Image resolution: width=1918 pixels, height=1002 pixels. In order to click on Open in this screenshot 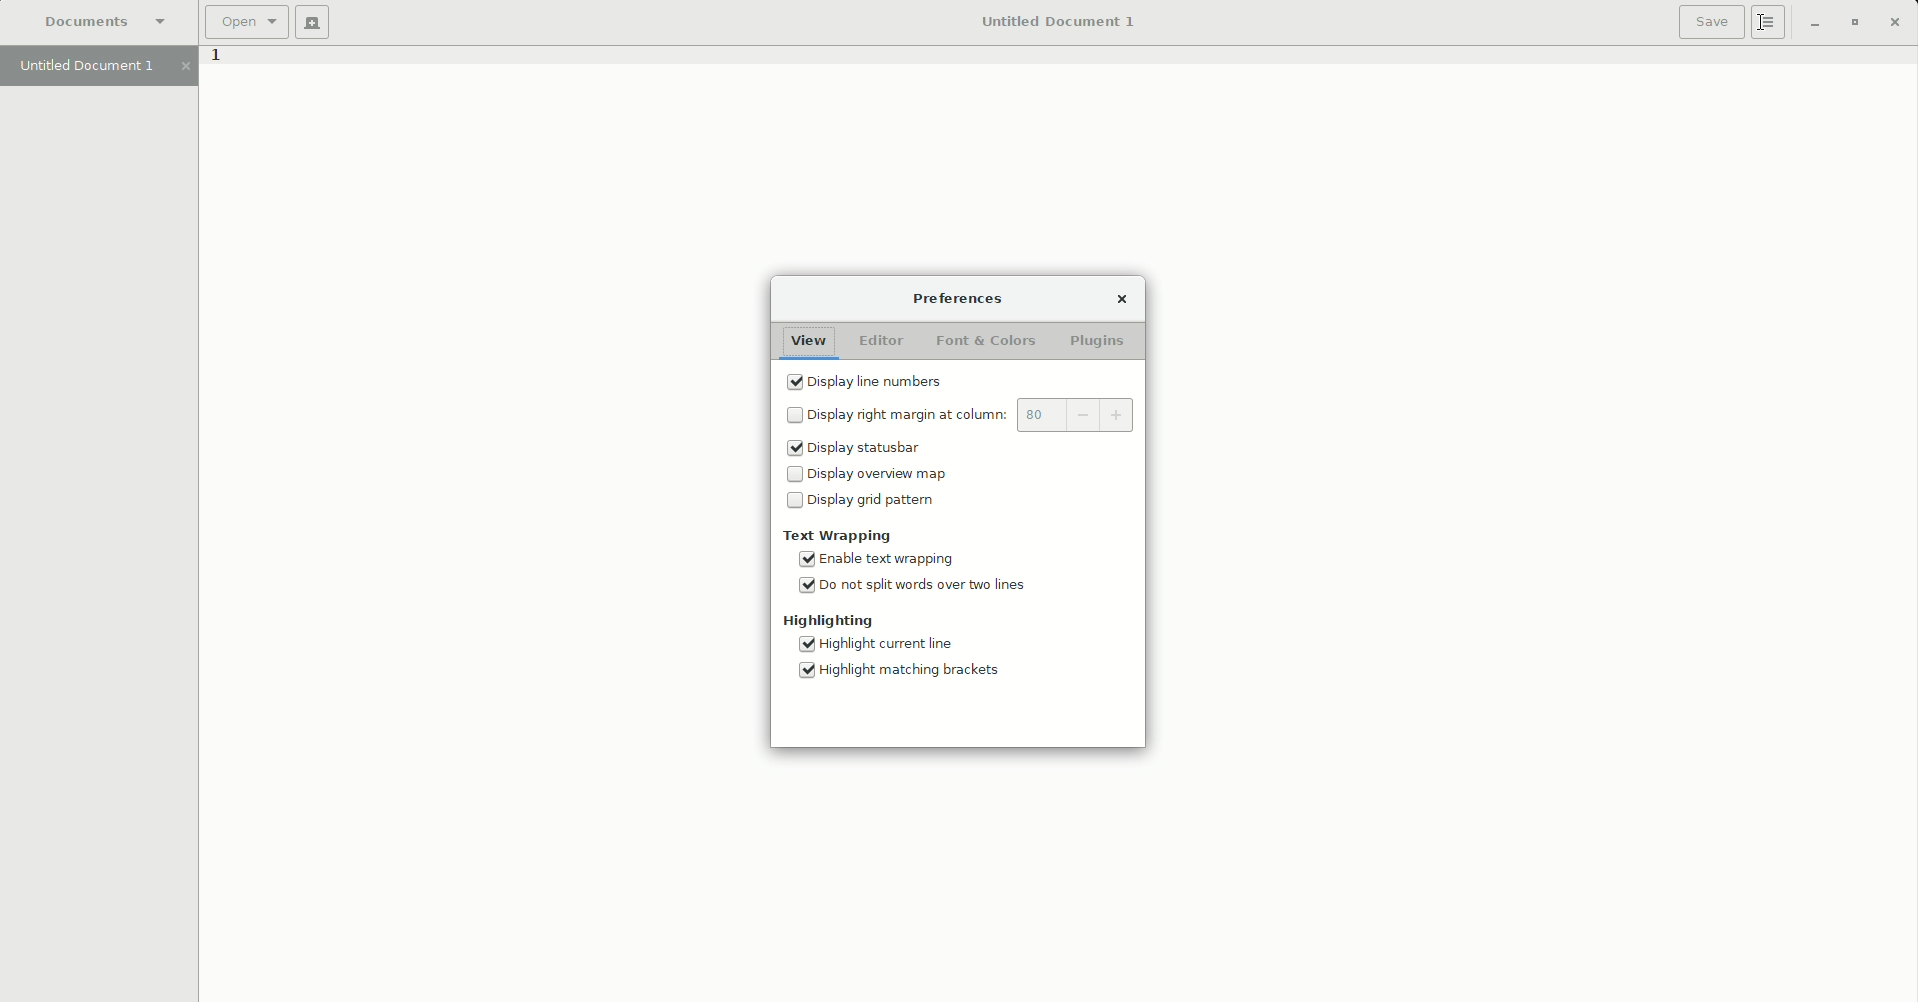, I will do `click(245, 22)`.